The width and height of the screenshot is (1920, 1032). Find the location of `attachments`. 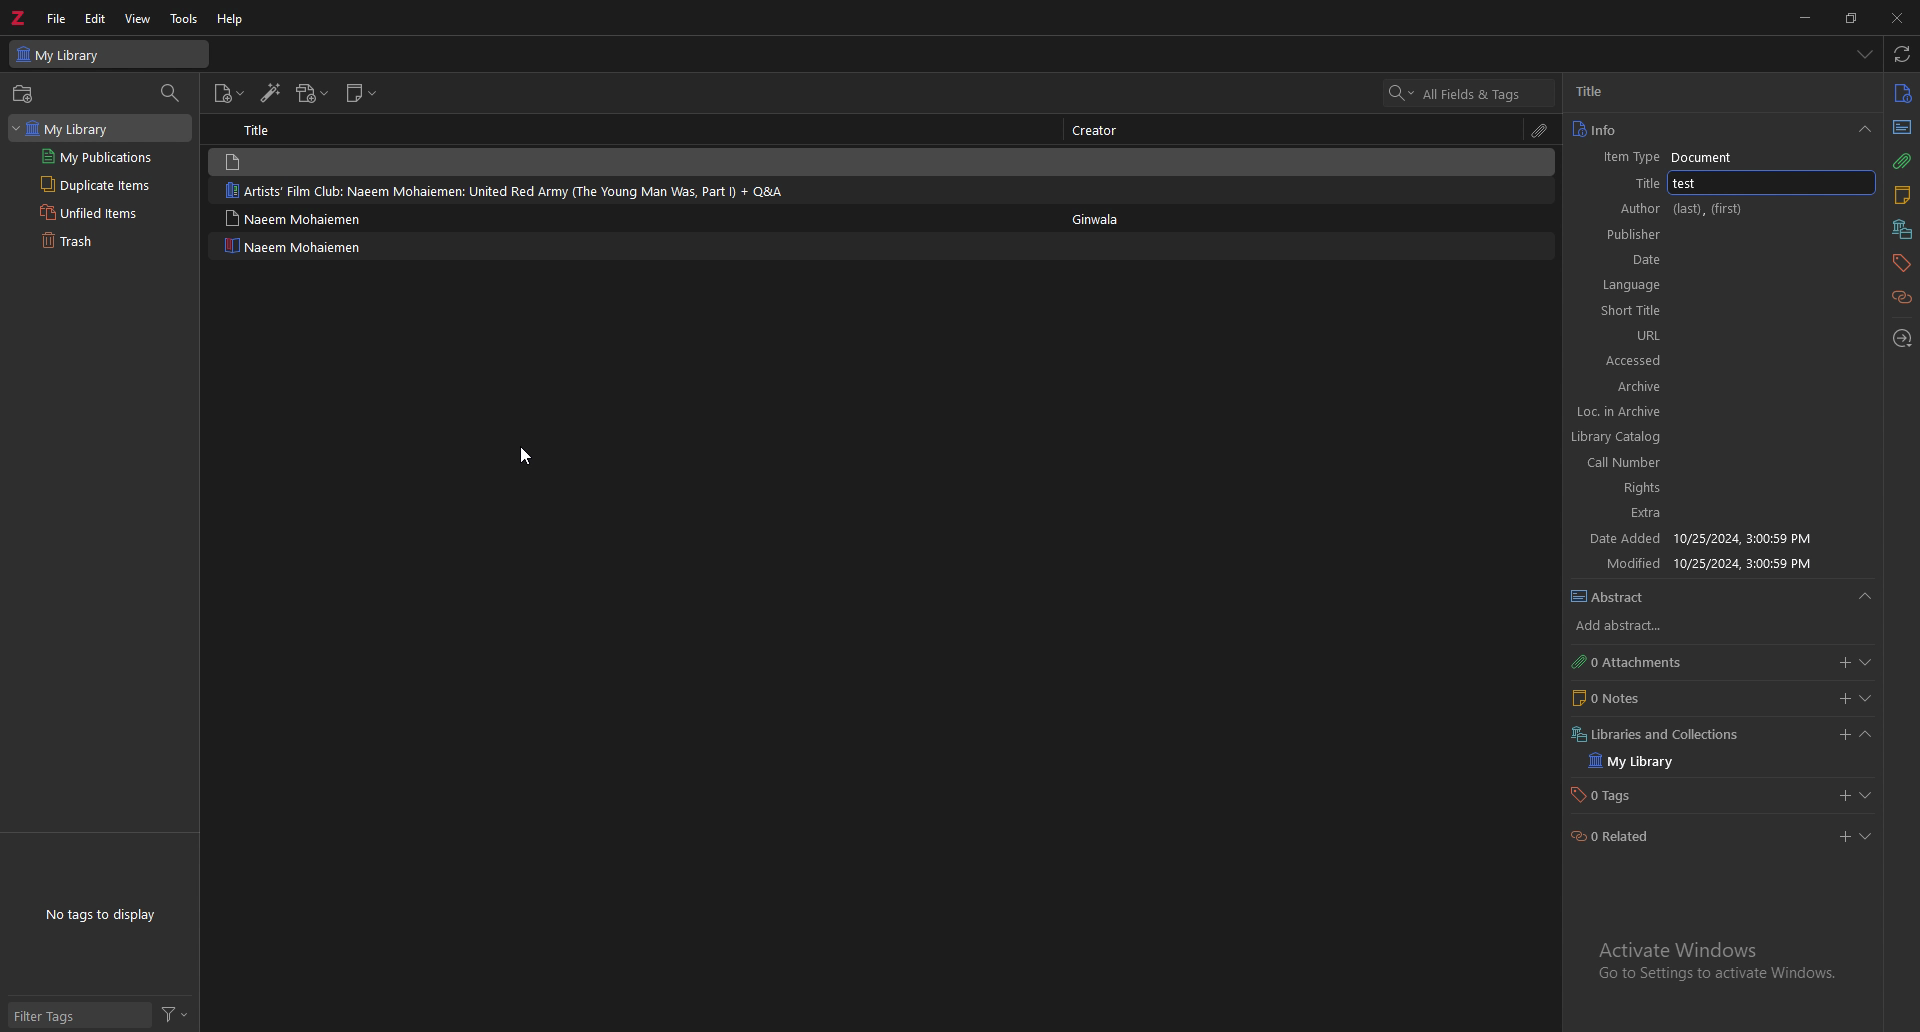

attachments is located at coordinates (1542, 130).